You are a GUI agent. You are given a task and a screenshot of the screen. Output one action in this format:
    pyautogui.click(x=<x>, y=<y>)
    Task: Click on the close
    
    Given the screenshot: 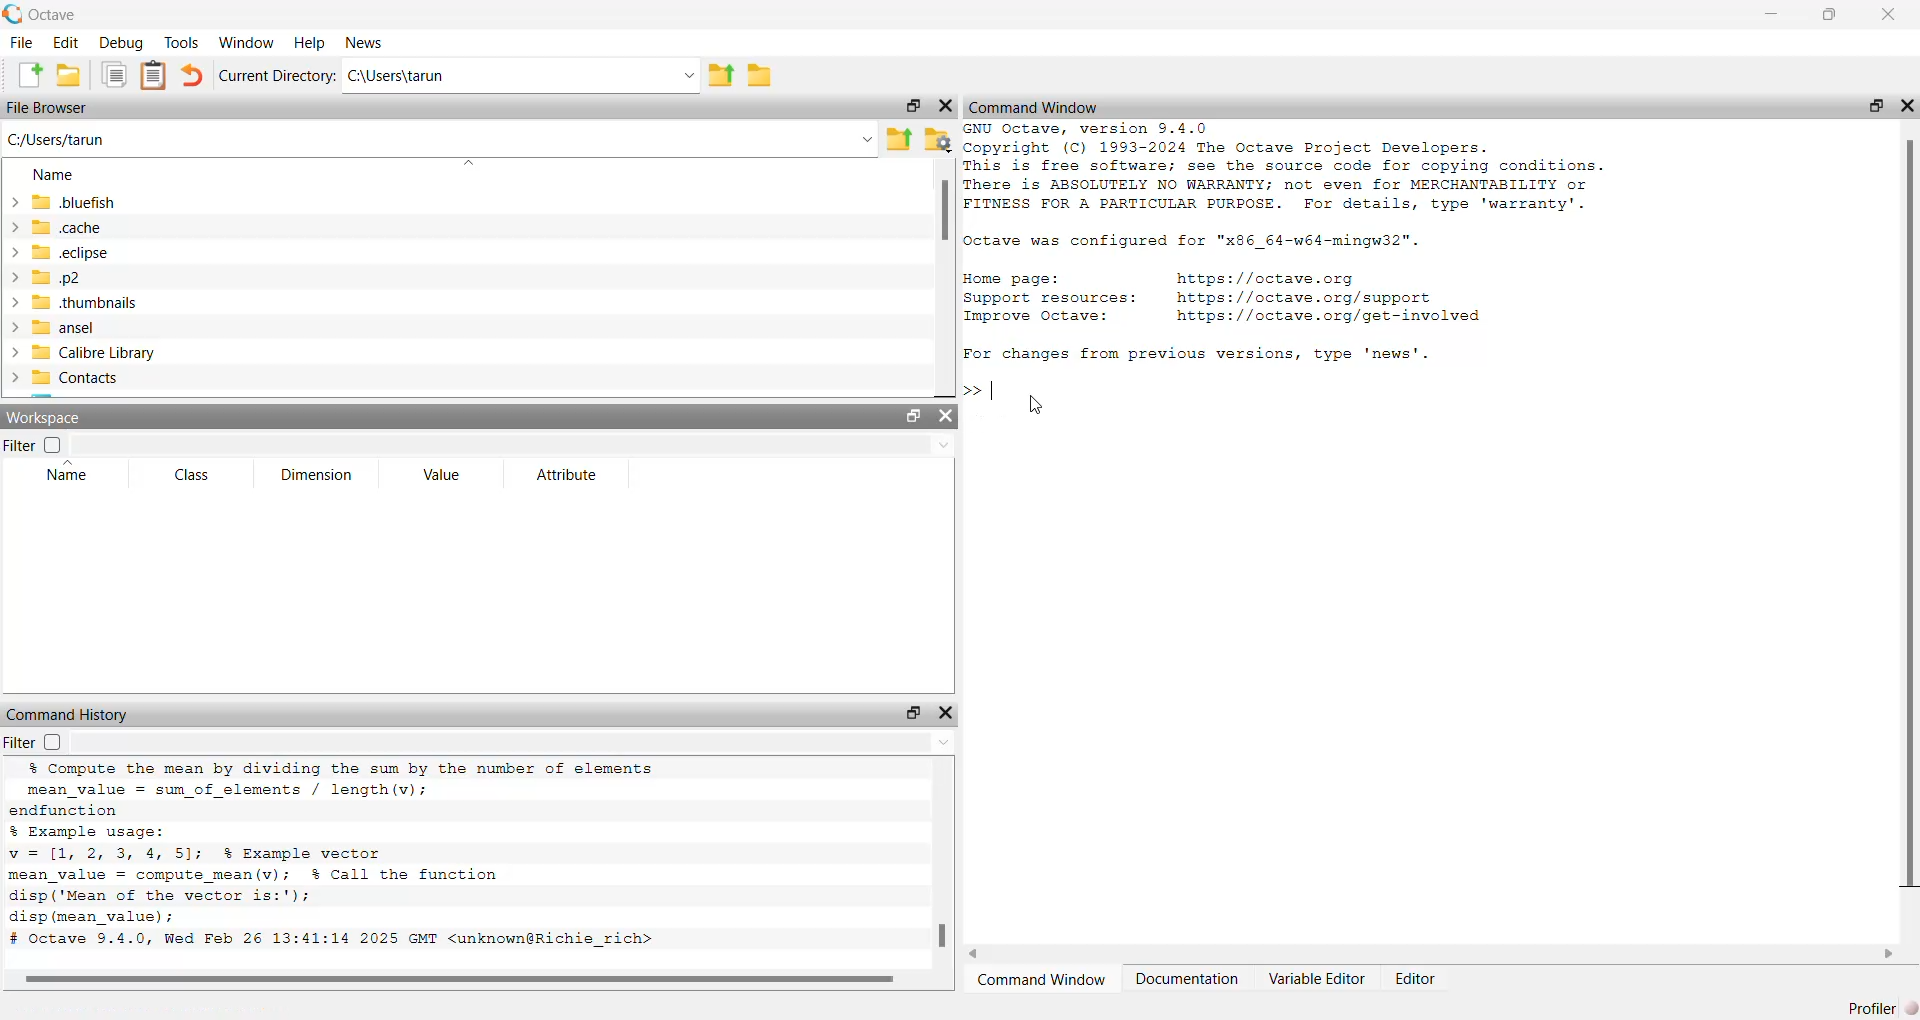 What is the action you would take?
    pyautogui.click(x=947, y=713)
    